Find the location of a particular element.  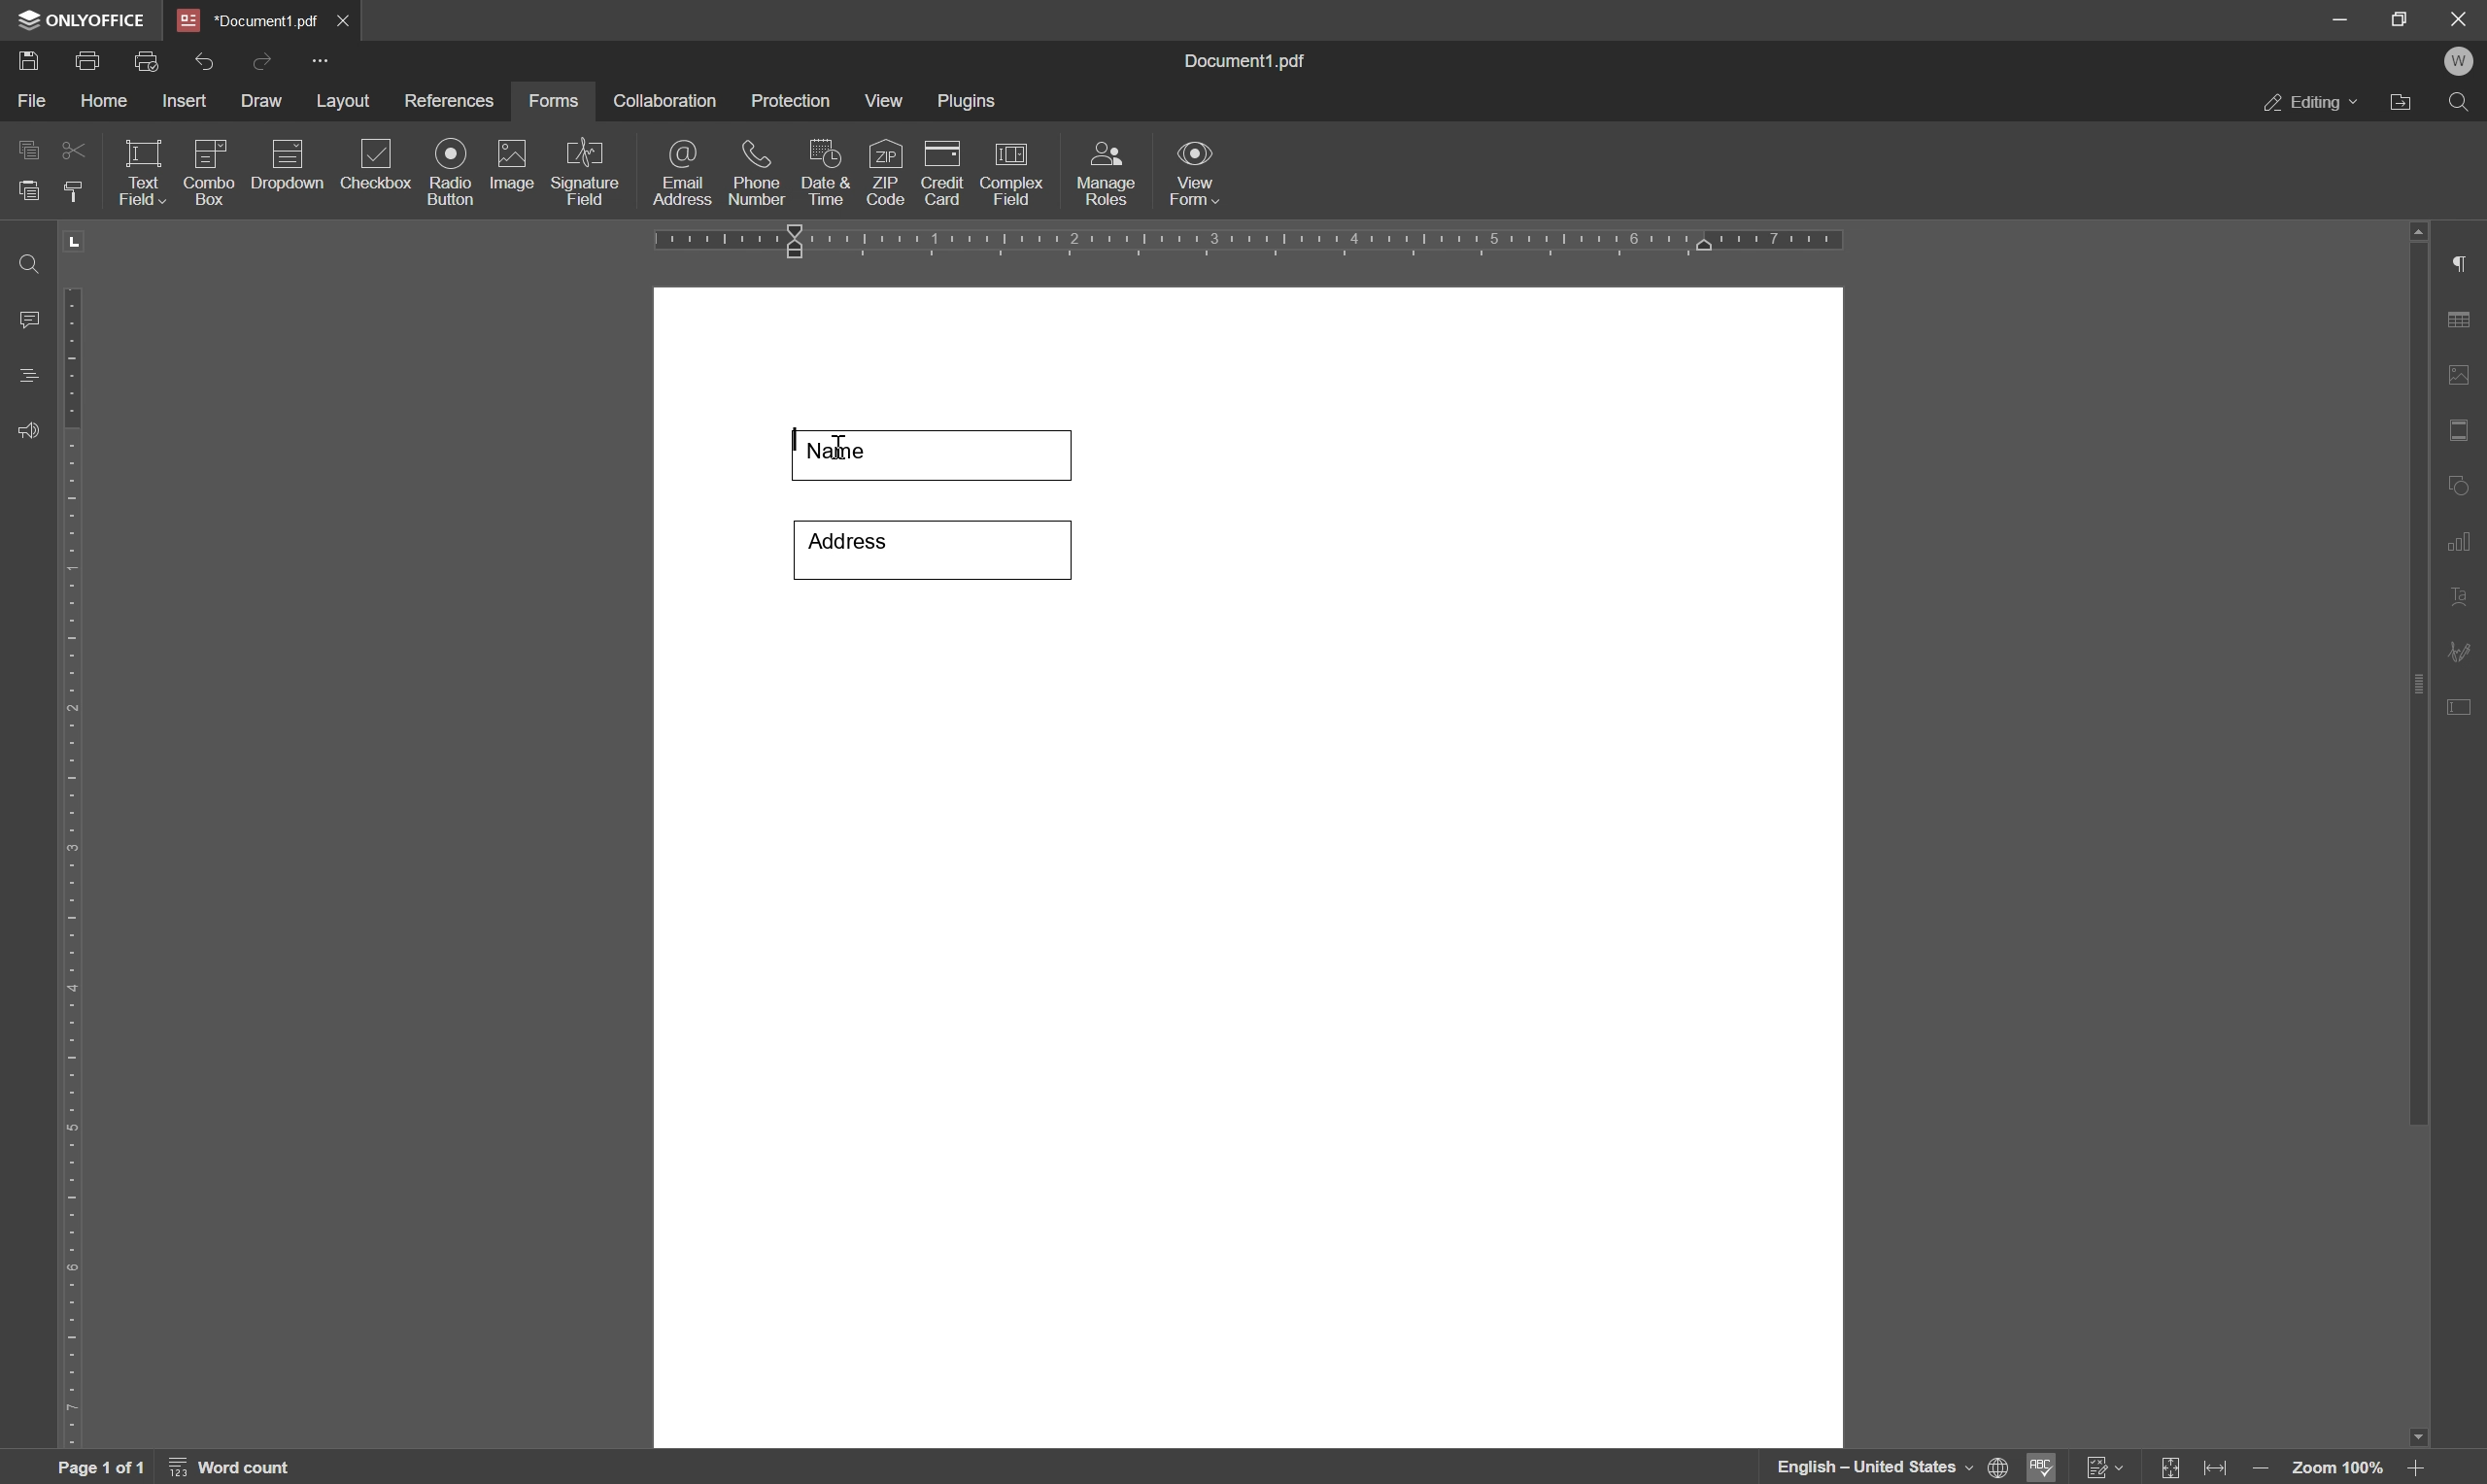

email address is located at coordinates (683, 171).